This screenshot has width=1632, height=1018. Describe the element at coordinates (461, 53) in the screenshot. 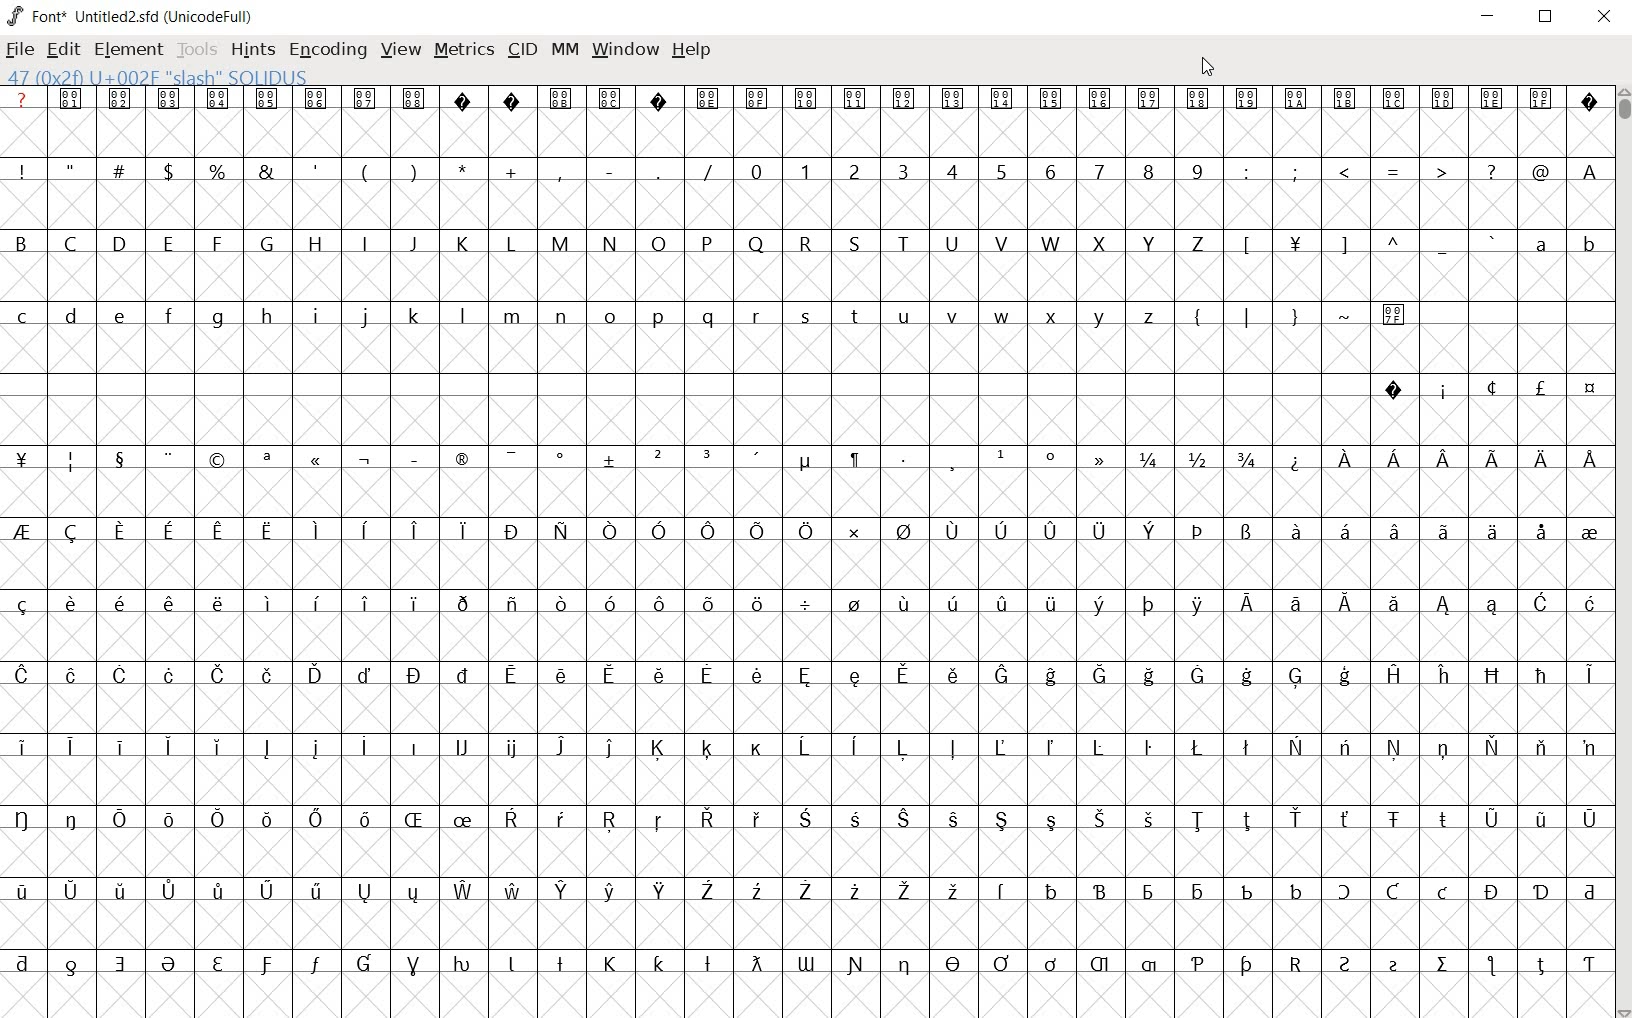

I see `METRICS` at that location.